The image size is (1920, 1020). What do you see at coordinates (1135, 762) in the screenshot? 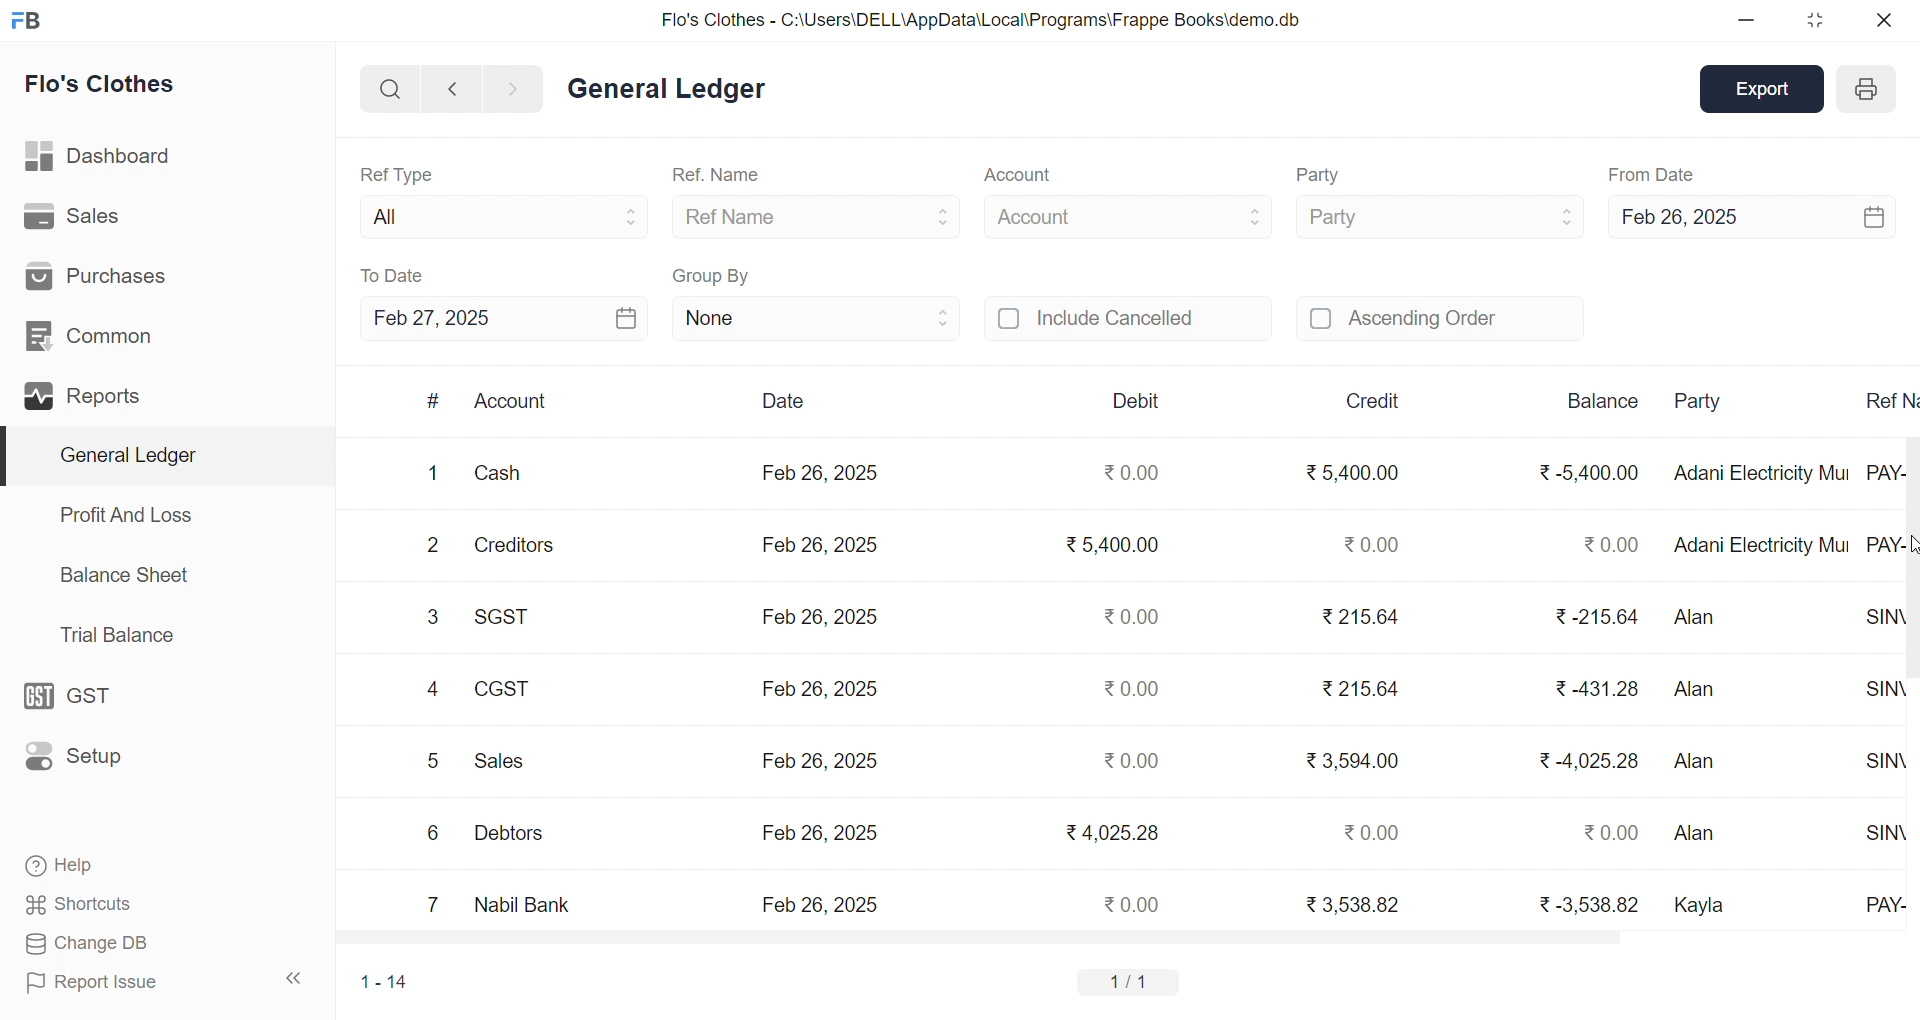
I see `₹0.00` at bounding box center [1135, 762].